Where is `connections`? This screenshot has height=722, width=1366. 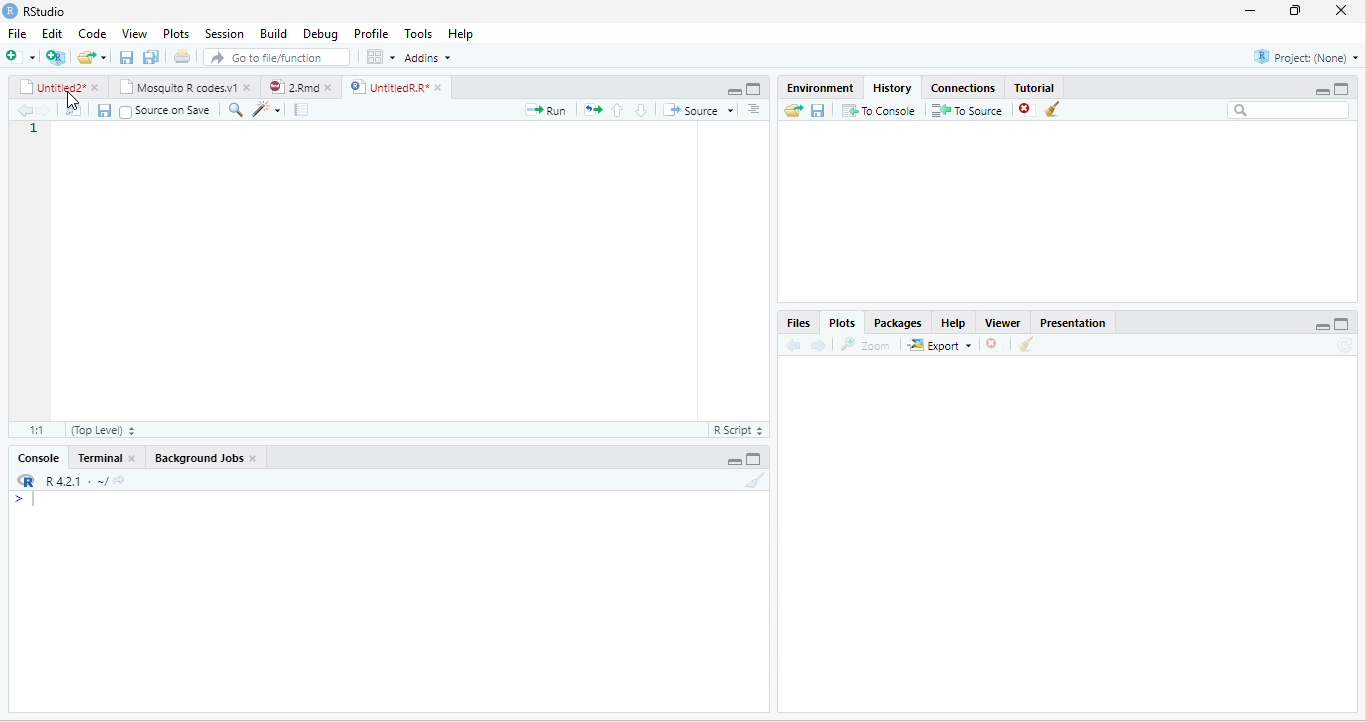 connections is located at coordinates (961, 86).